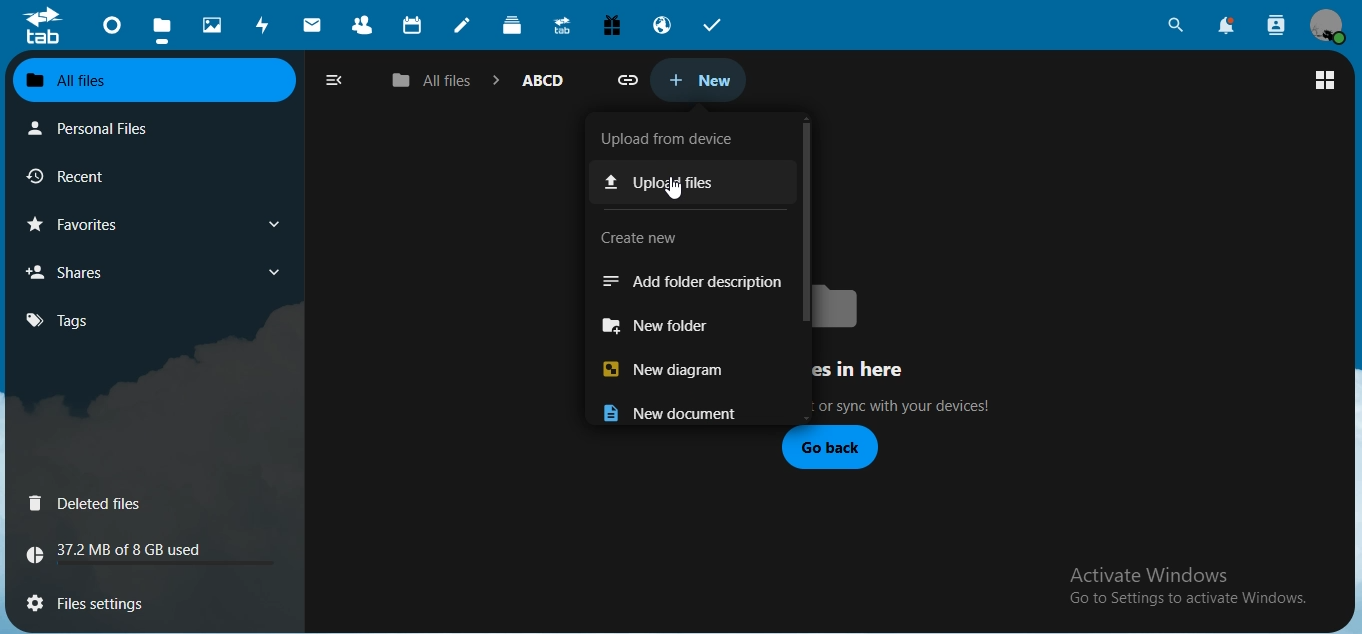  Describe the element at coordinates (83, 225) in the screenshot. I see `favourites` at that location.